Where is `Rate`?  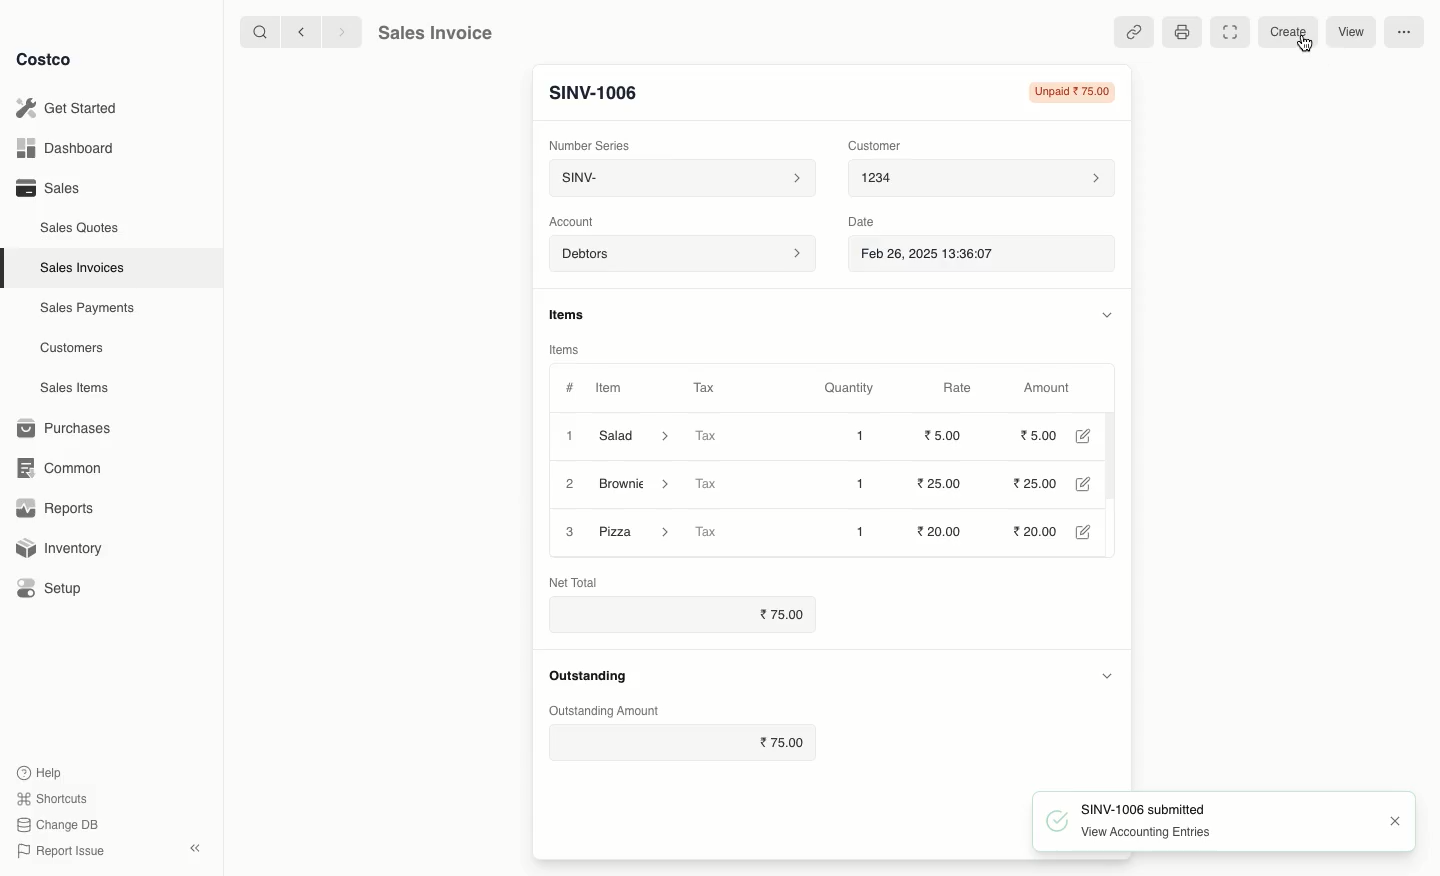 Rate is located at coordinates (953, 388).